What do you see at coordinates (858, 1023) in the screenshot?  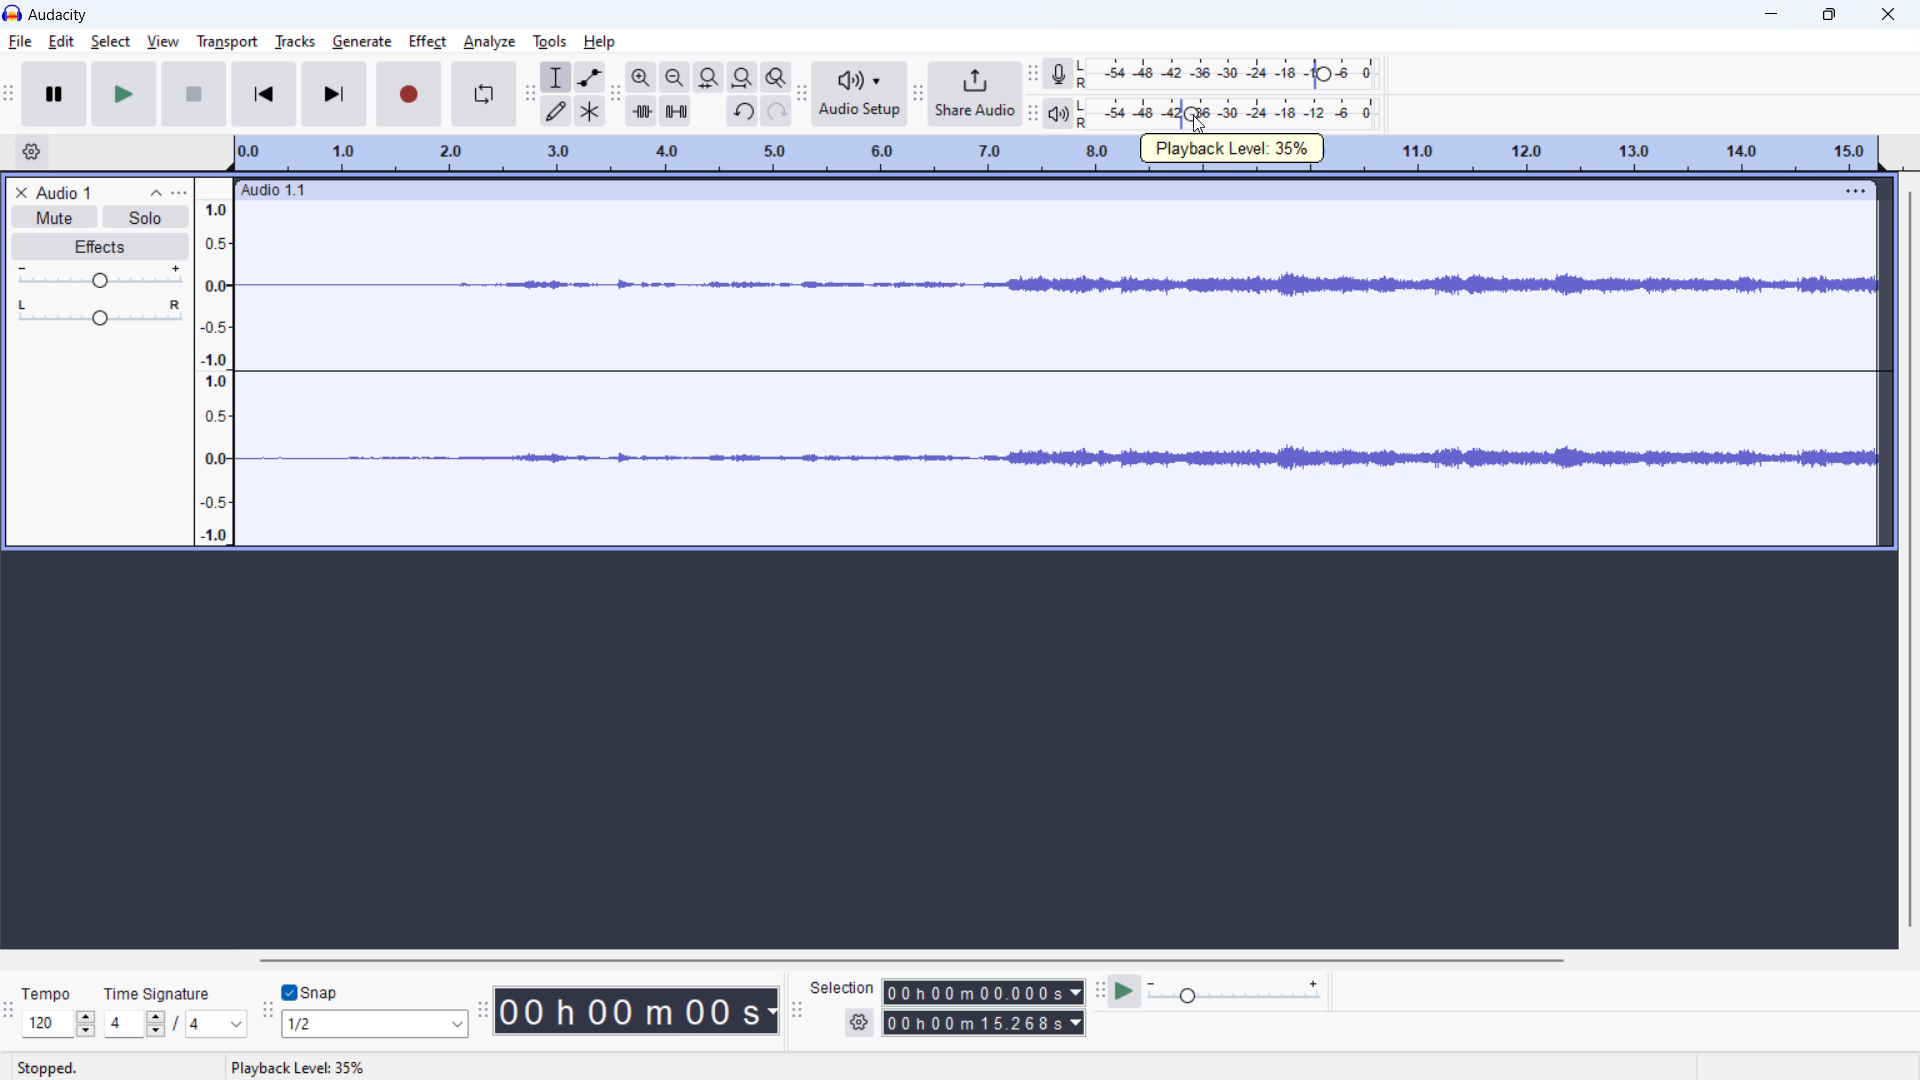 I see `settings` at bounding box center [858, 1023].